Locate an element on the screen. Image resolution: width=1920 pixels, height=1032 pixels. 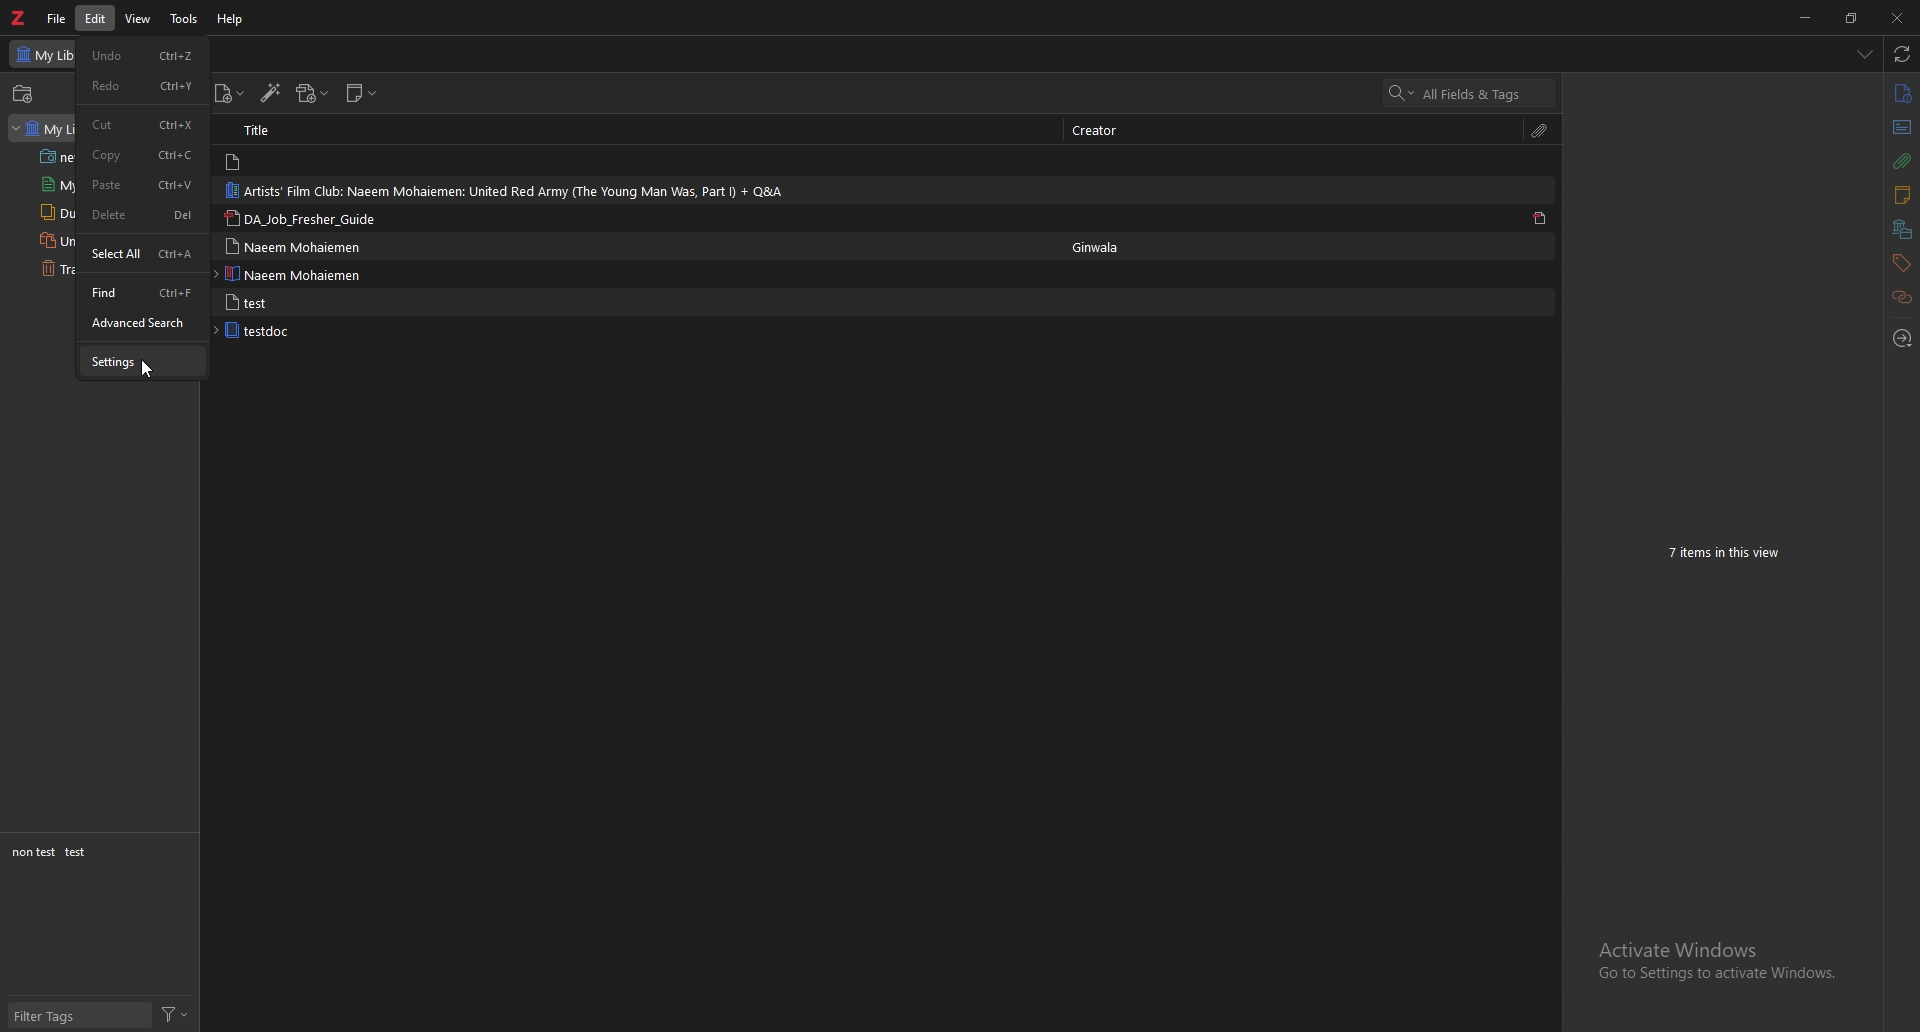
attachment is located at coordinates (1901, 161).